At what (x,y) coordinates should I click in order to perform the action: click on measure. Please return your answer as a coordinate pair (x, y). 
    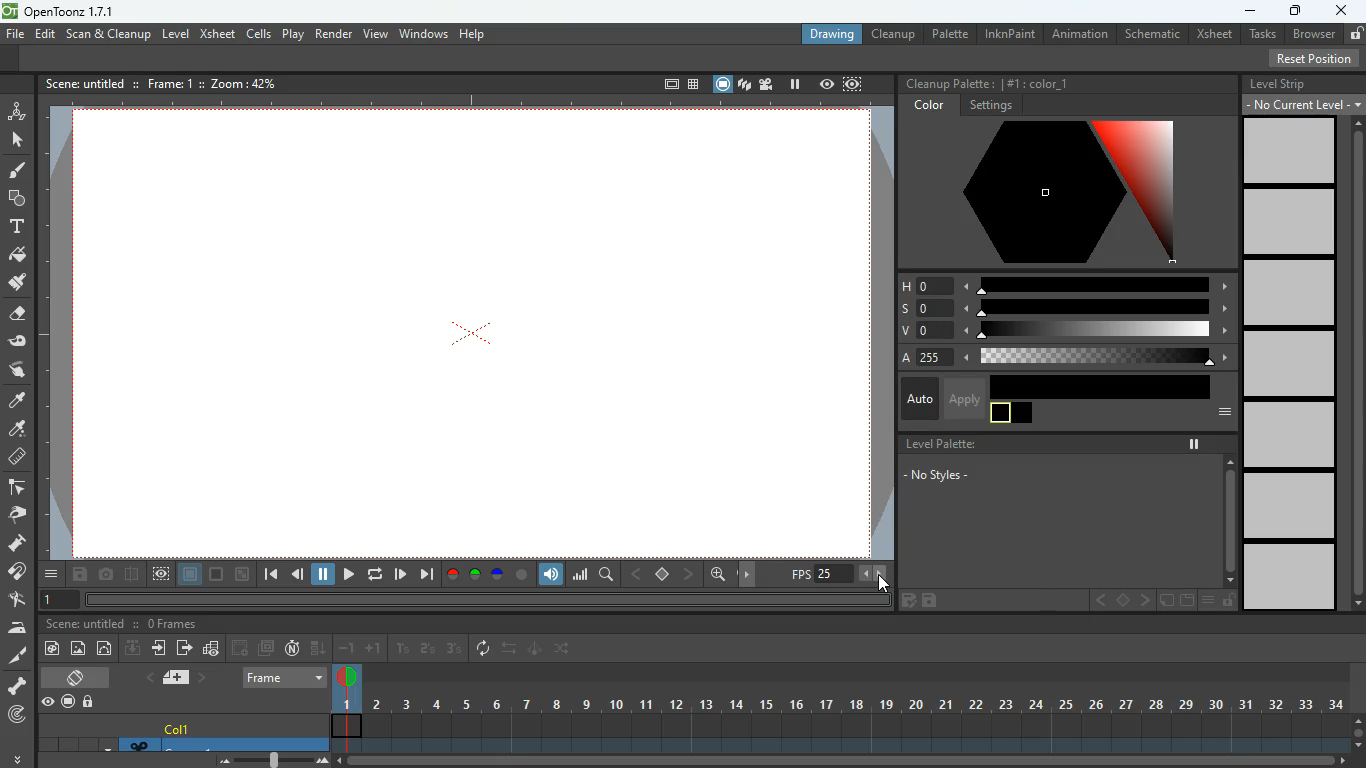
    Looking at the image, I should click on (14, 458).